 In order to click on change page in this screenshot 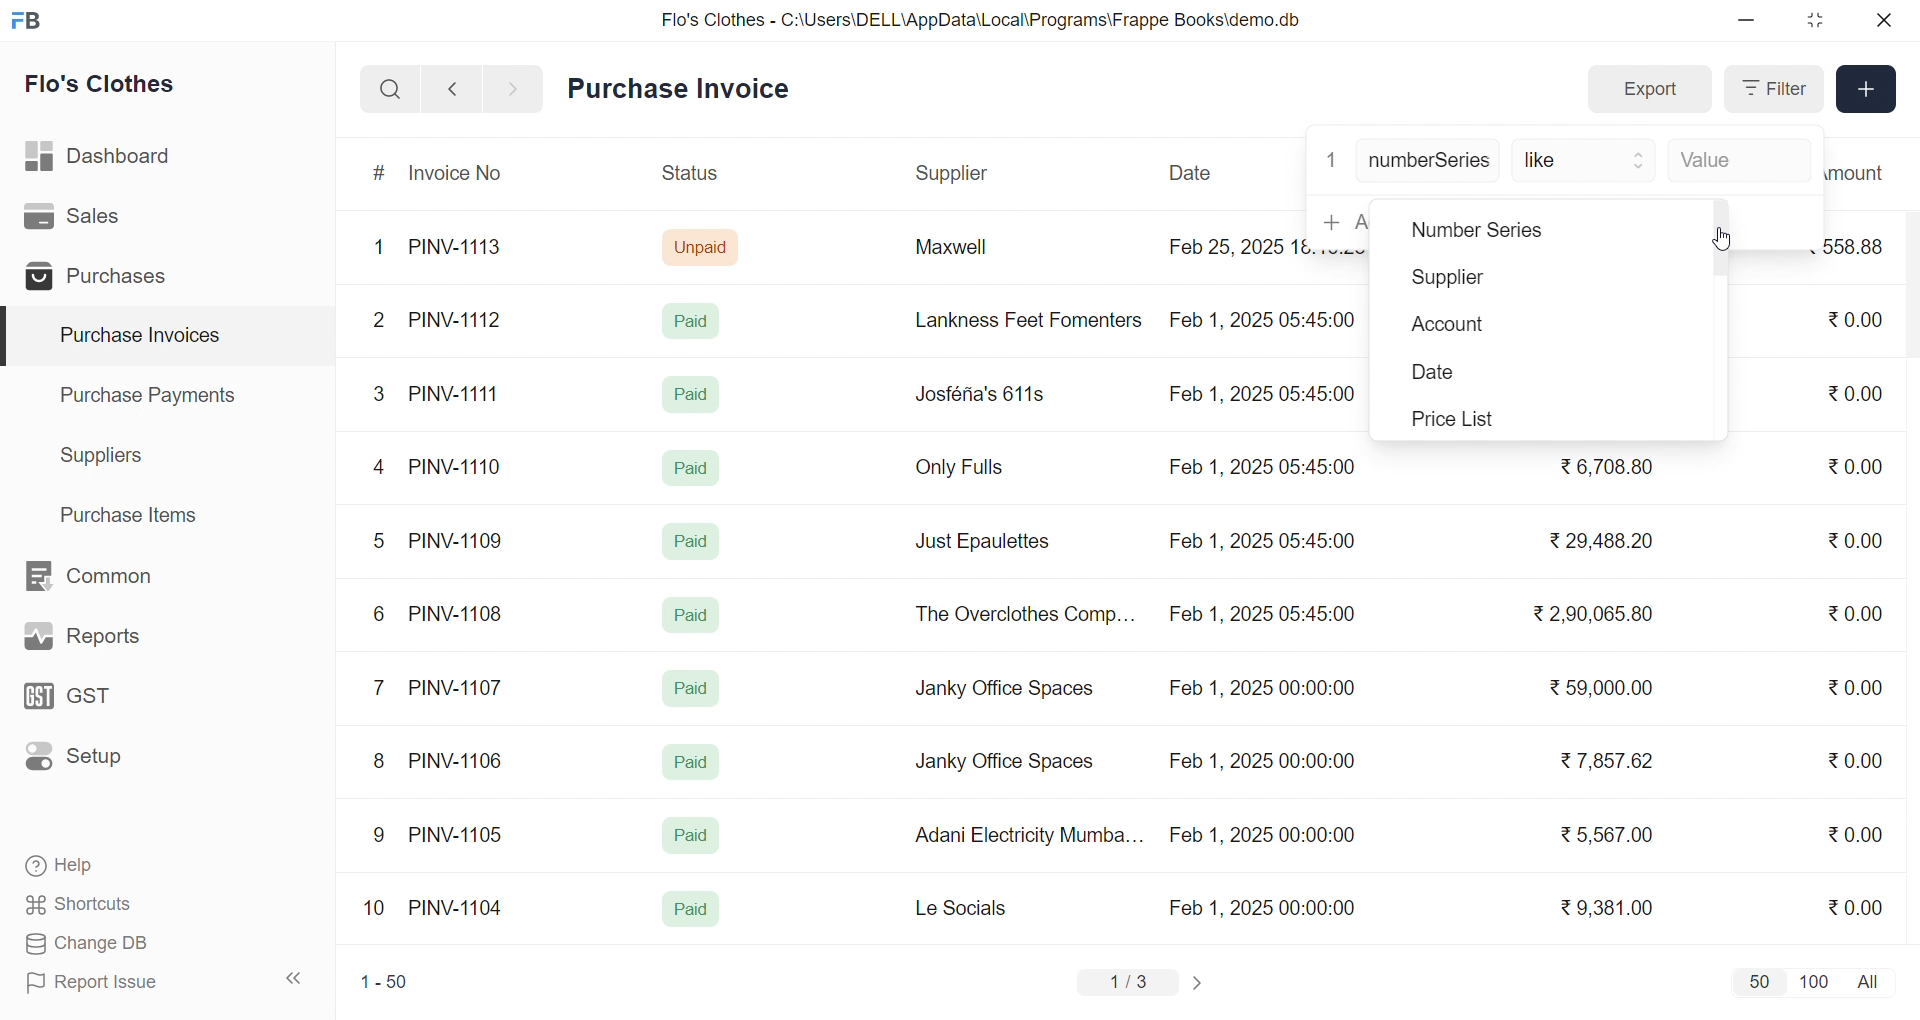, I will do `click(1200, 982)`.